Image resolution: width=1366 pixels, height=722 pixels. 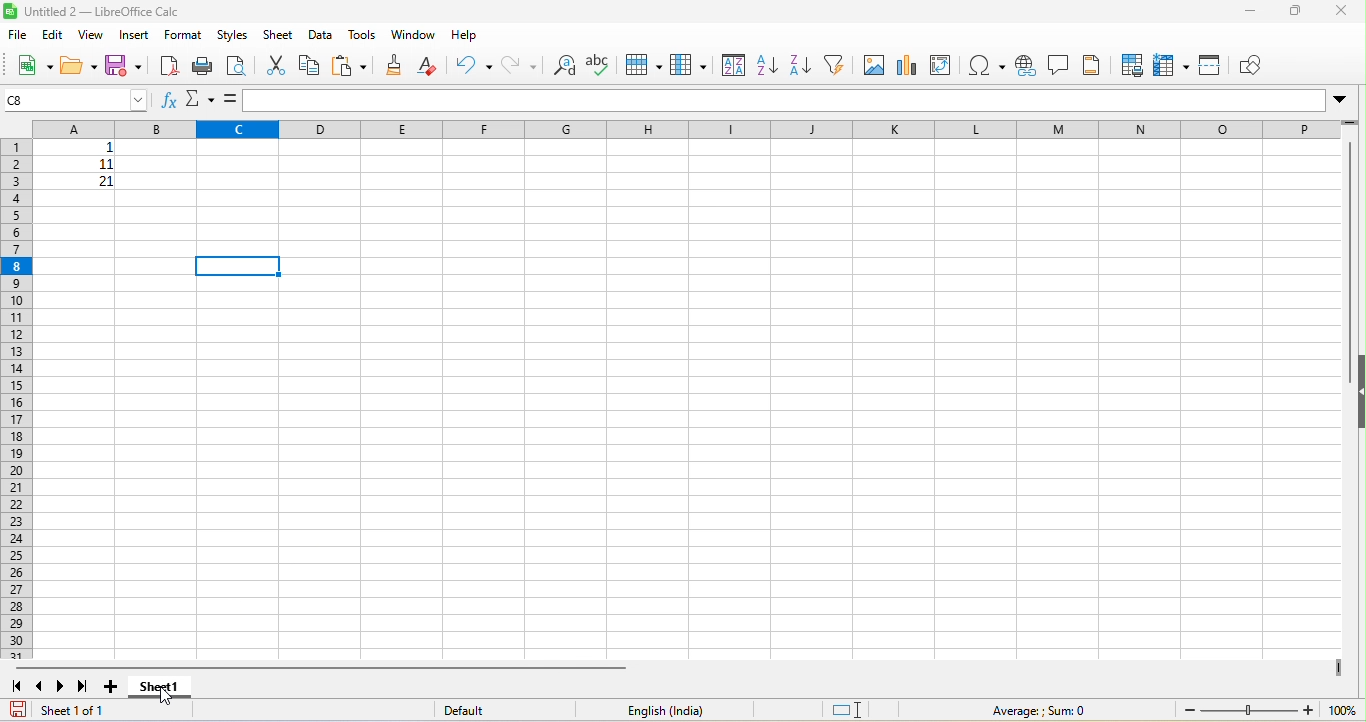 What do you see at coordinates (230, 99) in the screenshot?
I see `=` at bounding box center [230, 99].